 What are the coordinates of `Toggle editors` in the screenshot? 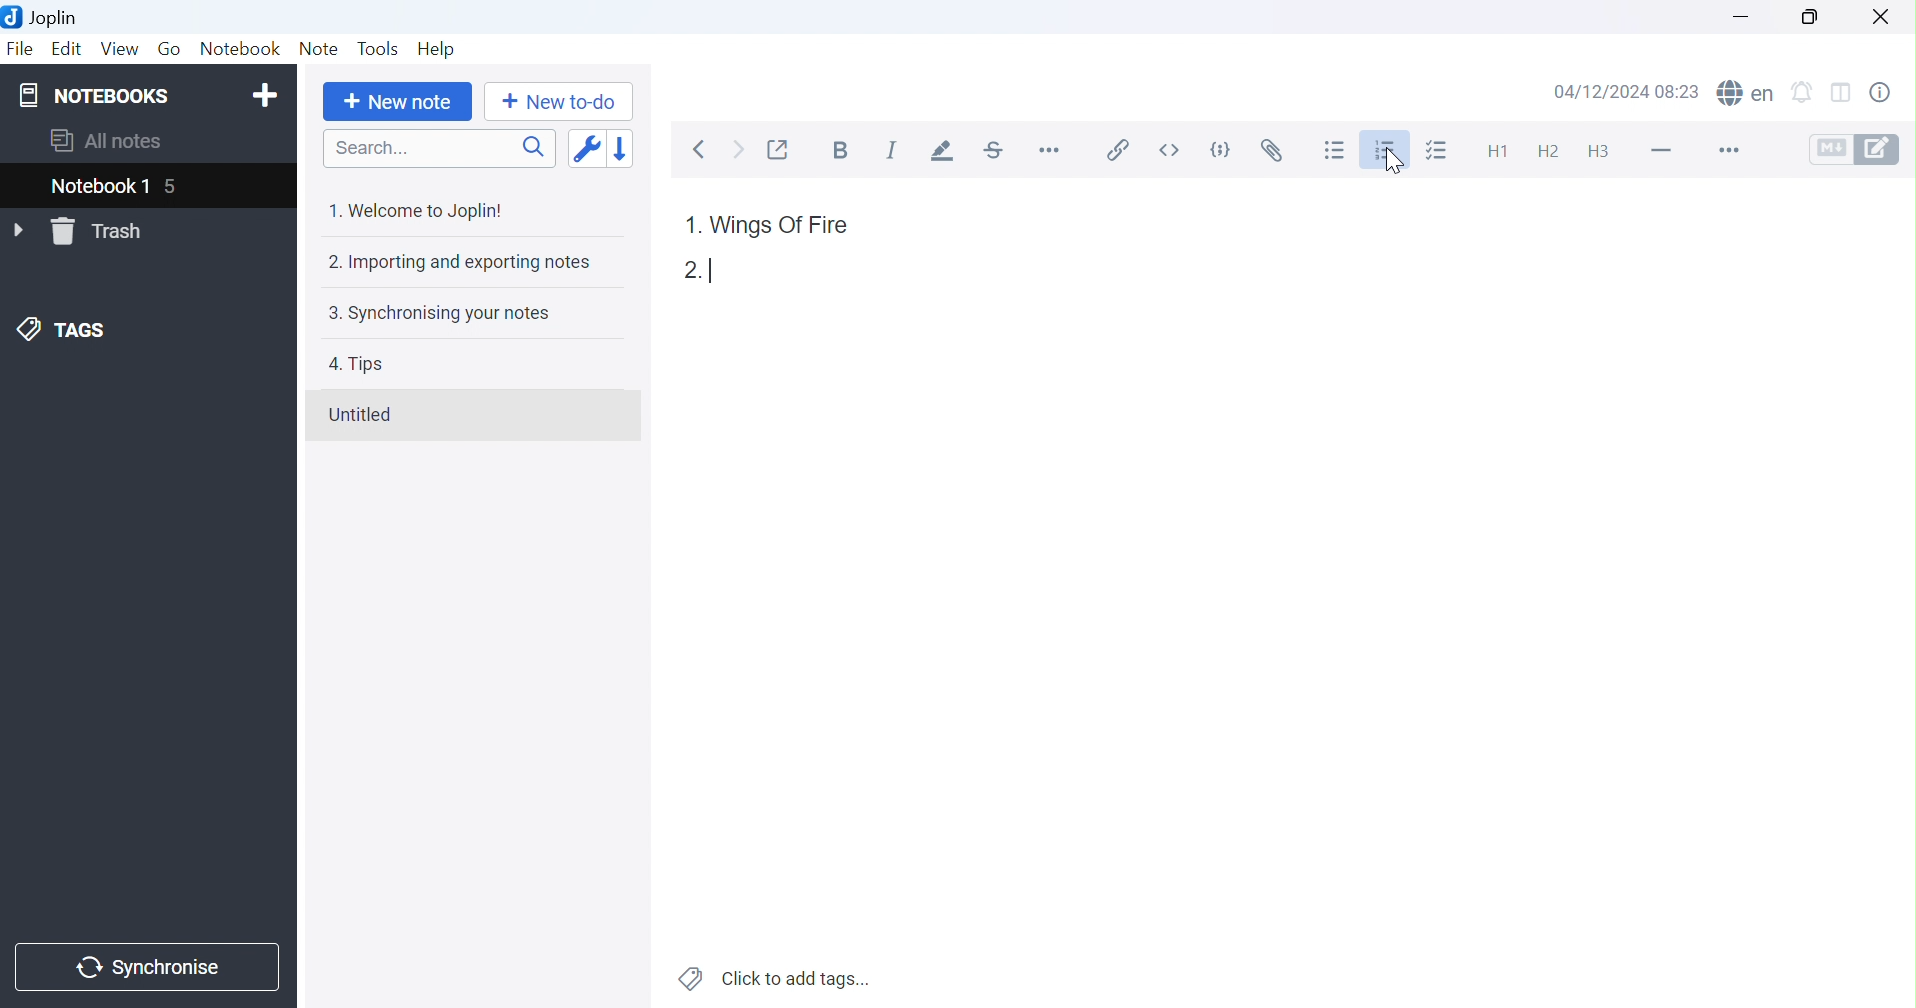 It's located at (1854, 148).